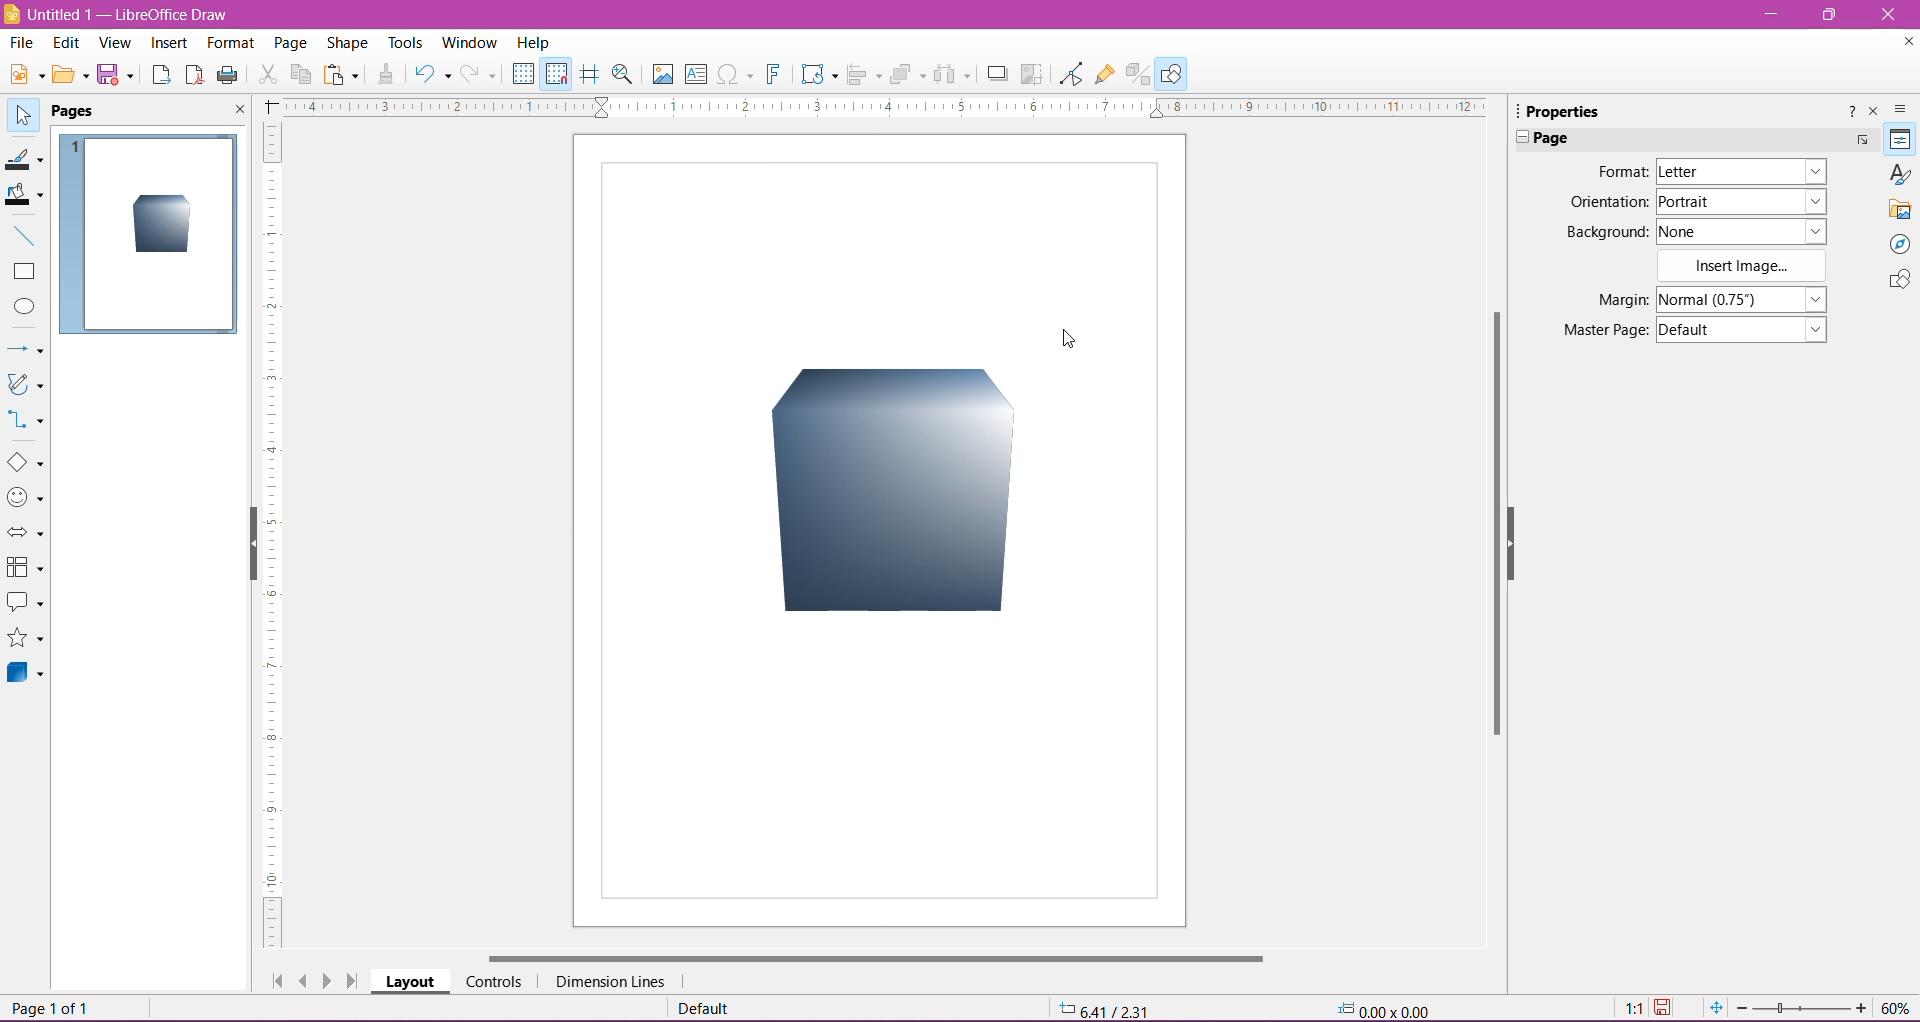  I want to click on Ruler, so click(877, 107).